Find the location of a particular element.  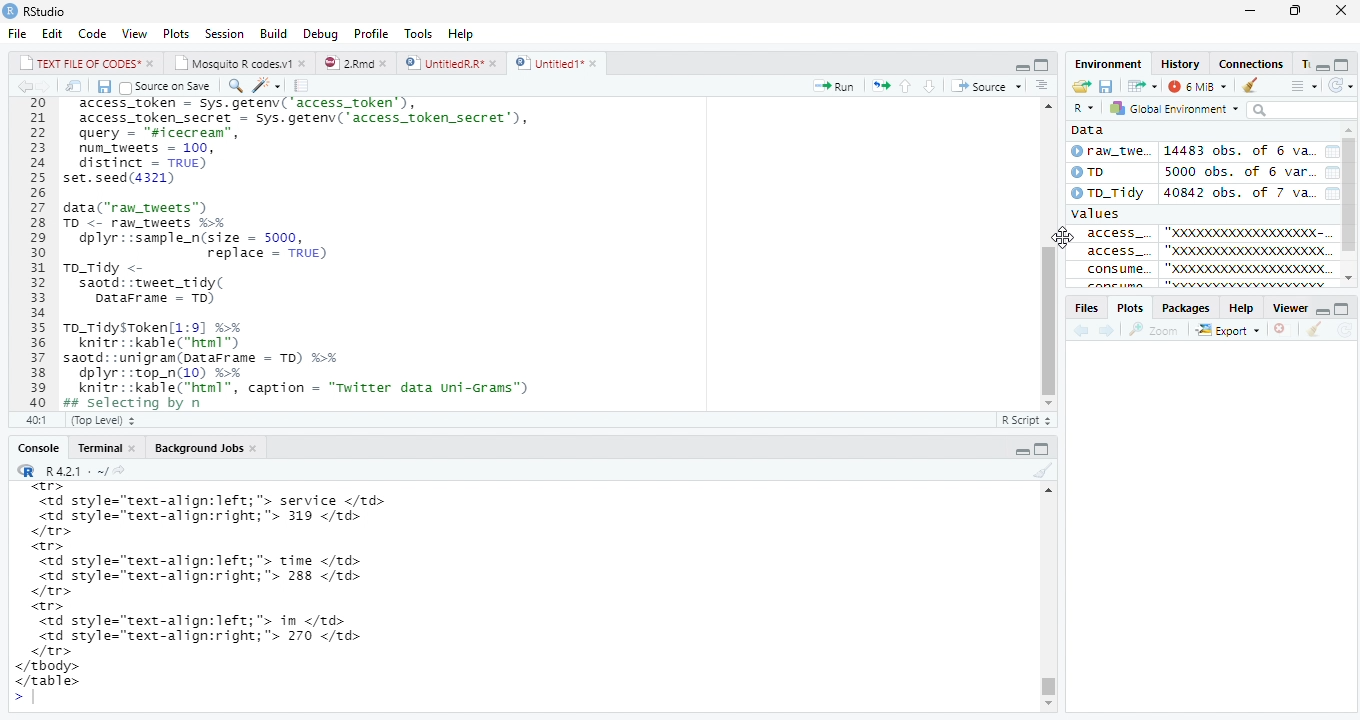

save is located at coordinates (1104, 86).